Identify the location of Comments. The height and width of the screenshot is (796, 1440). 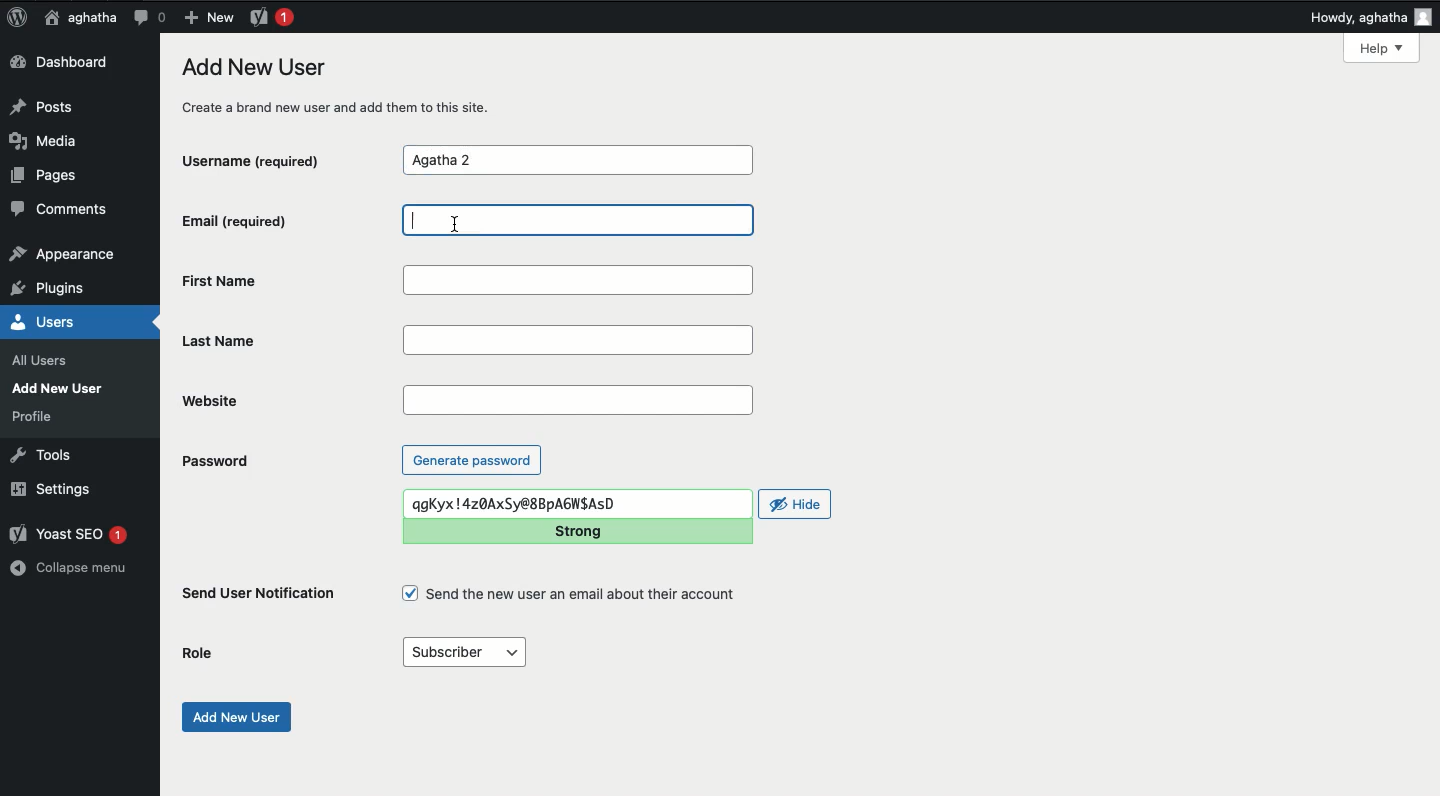
(60, 212).